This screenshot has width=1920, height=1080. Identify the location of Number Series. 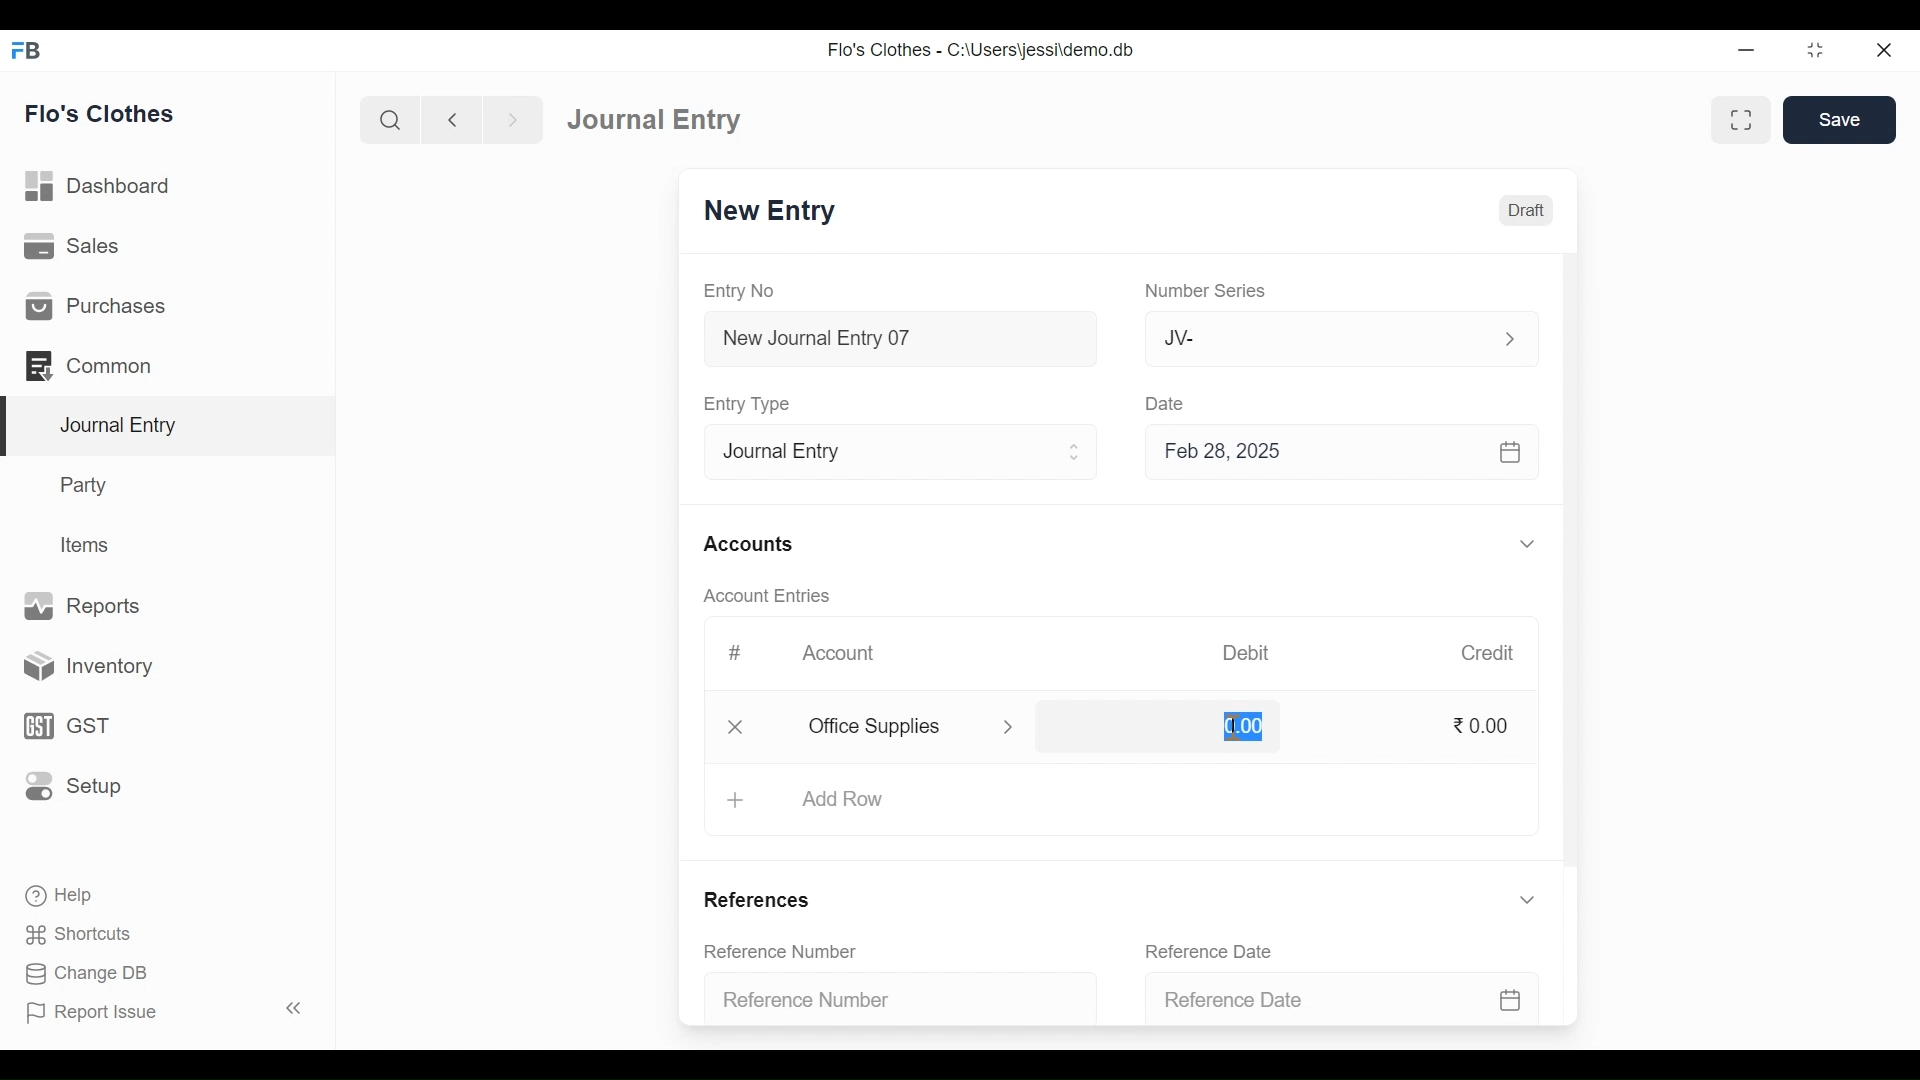
(1207, 291).